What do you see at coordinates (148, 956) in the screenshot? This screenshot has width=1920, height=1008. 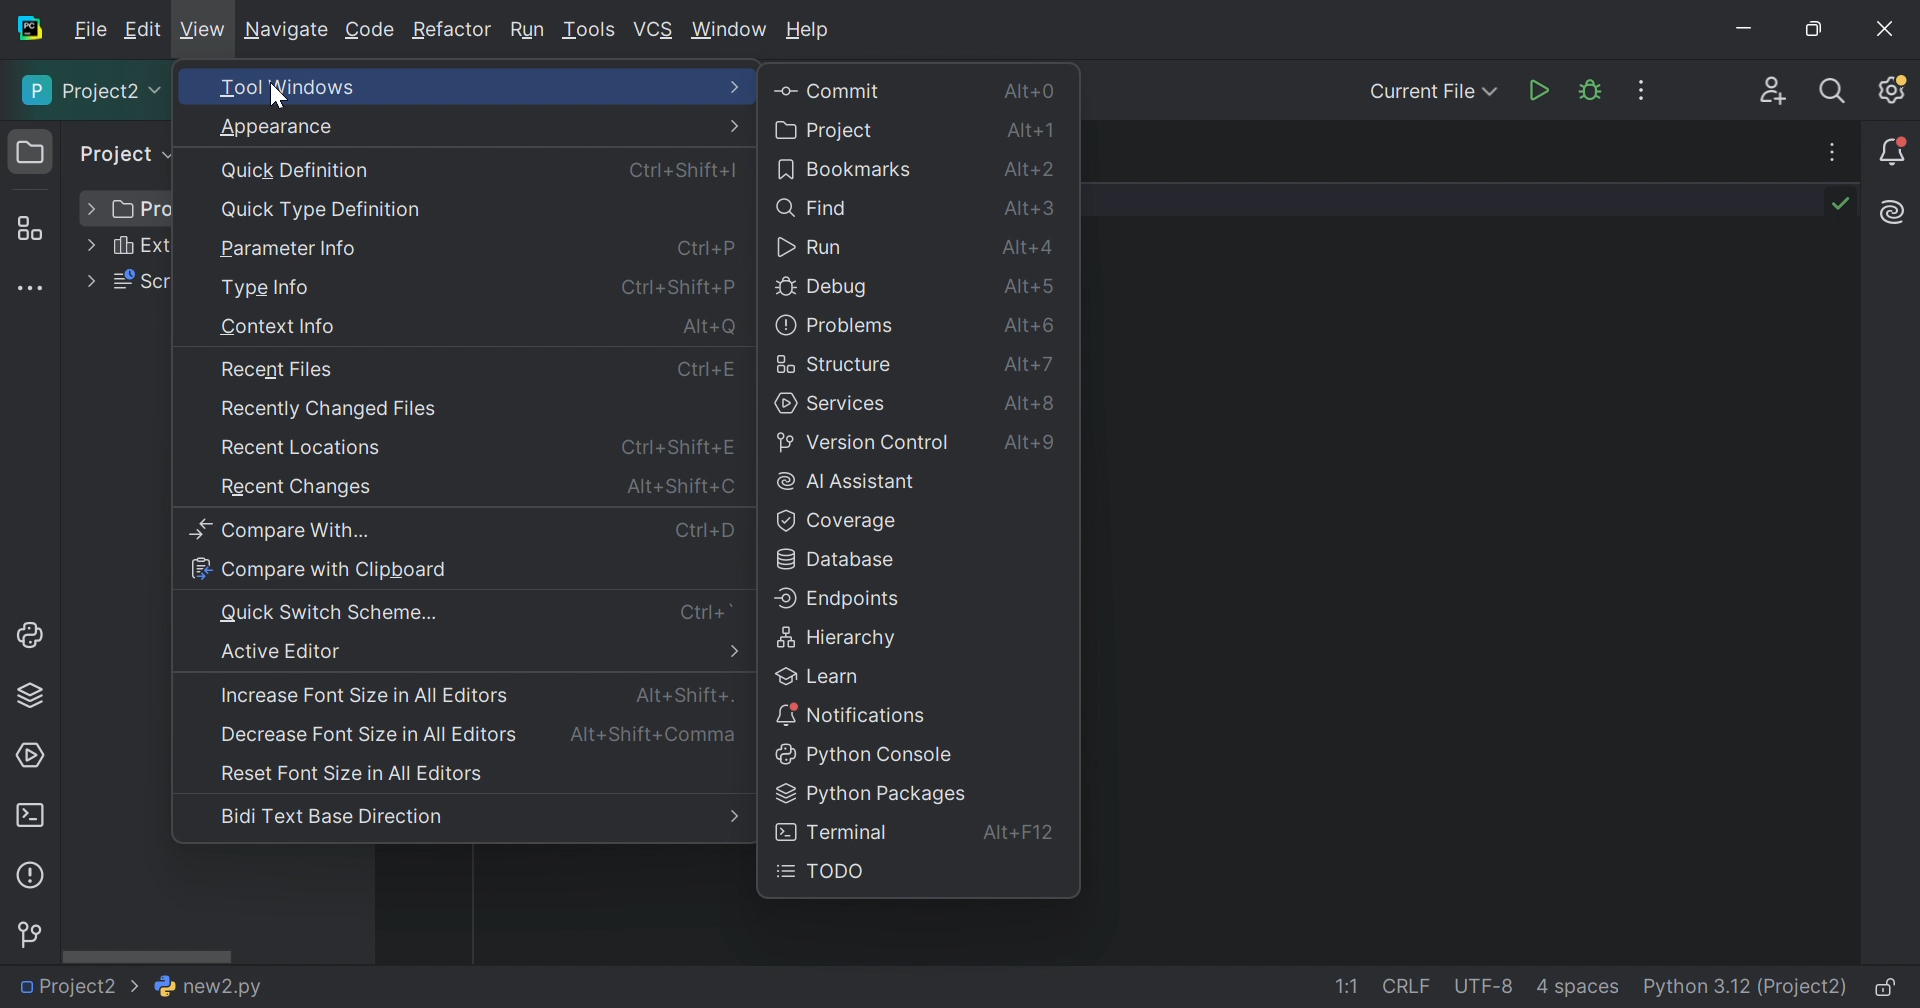 I see `Scroll bar` at bounding box center [148, 956].